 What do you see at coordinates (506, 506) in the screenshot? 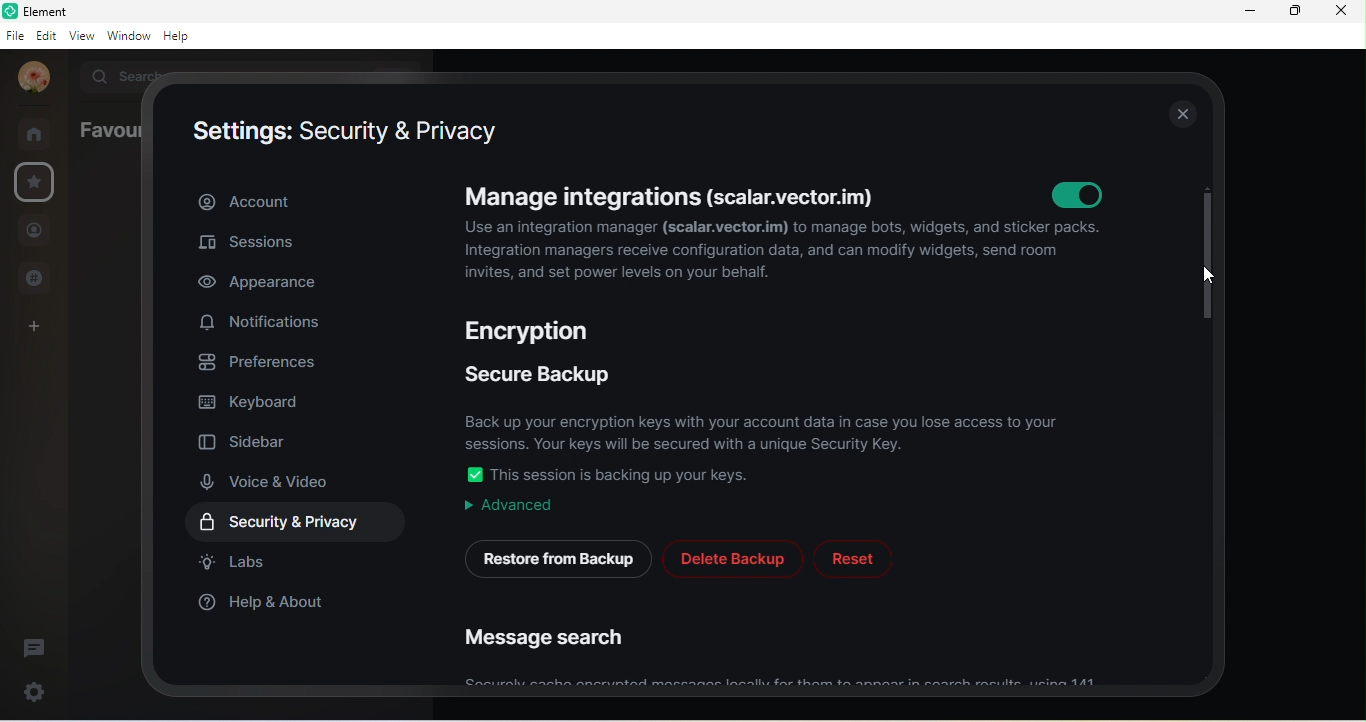
I see `advanced` at bounding box center [506, 506].